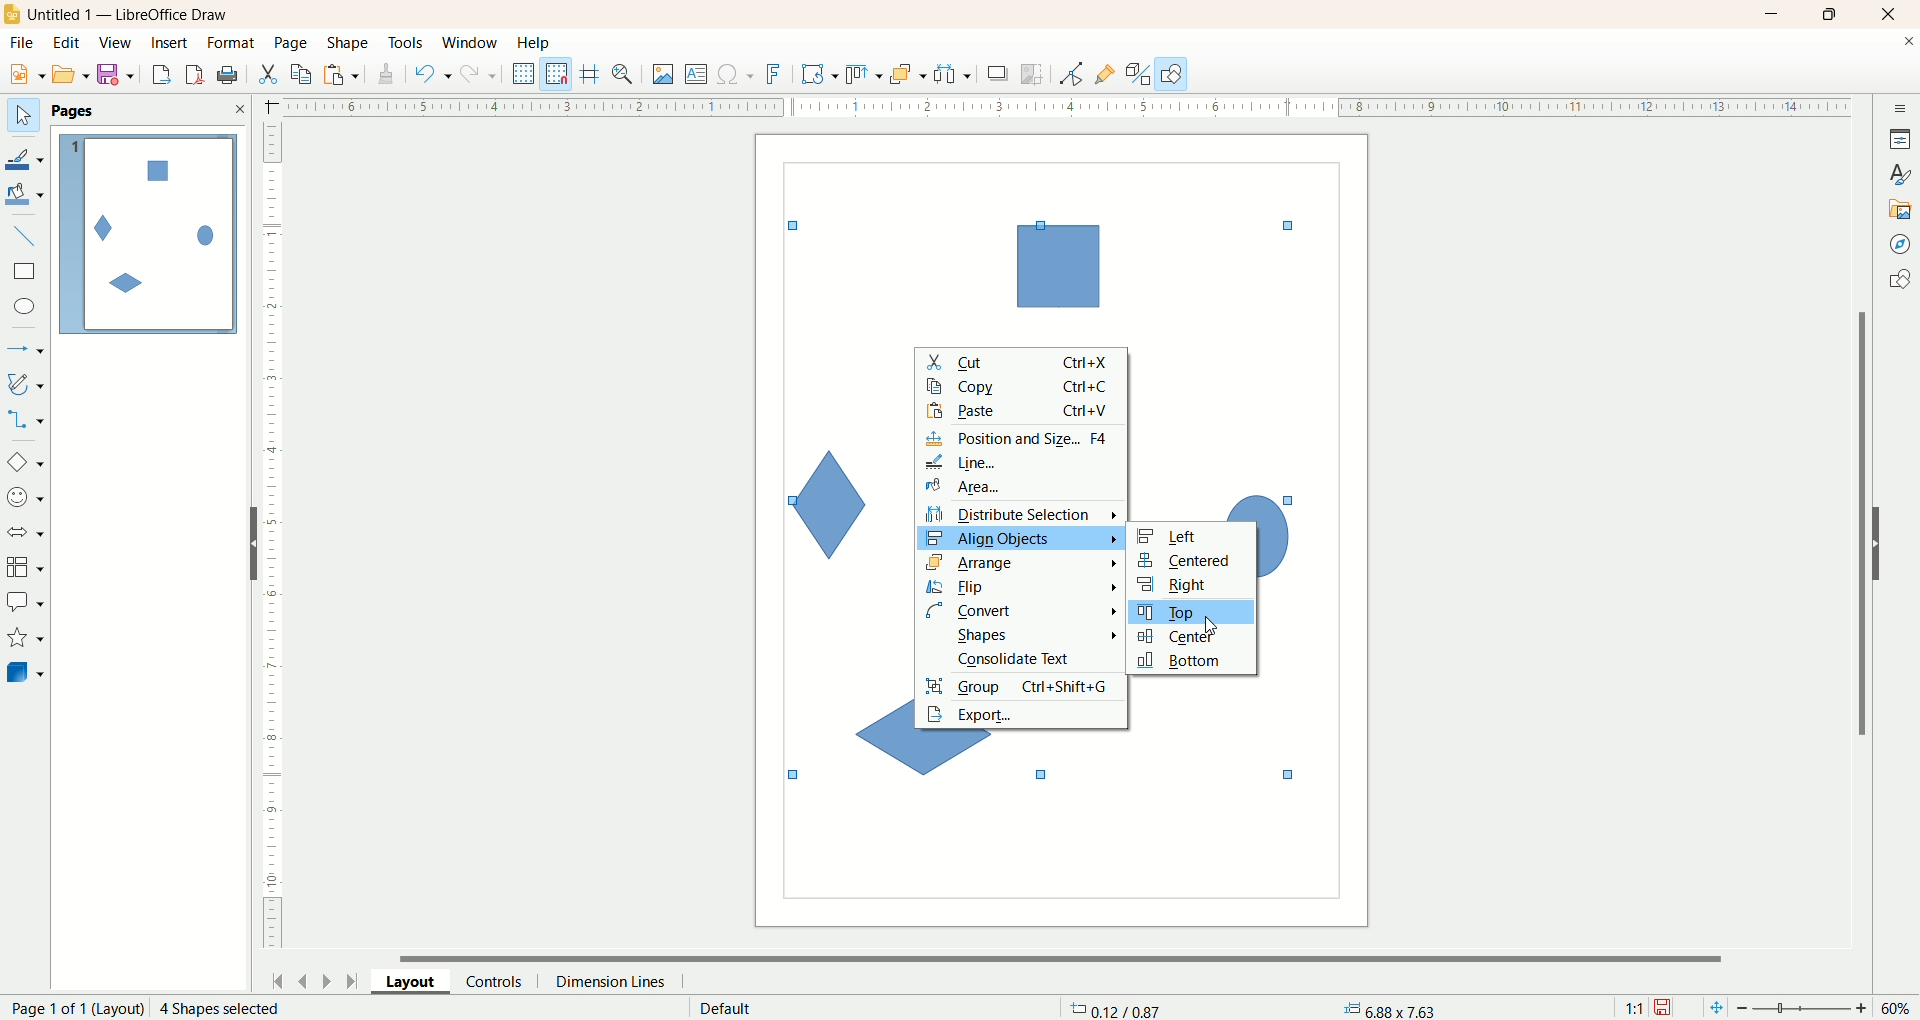  I want to click on ellipse, so click(27, 309).